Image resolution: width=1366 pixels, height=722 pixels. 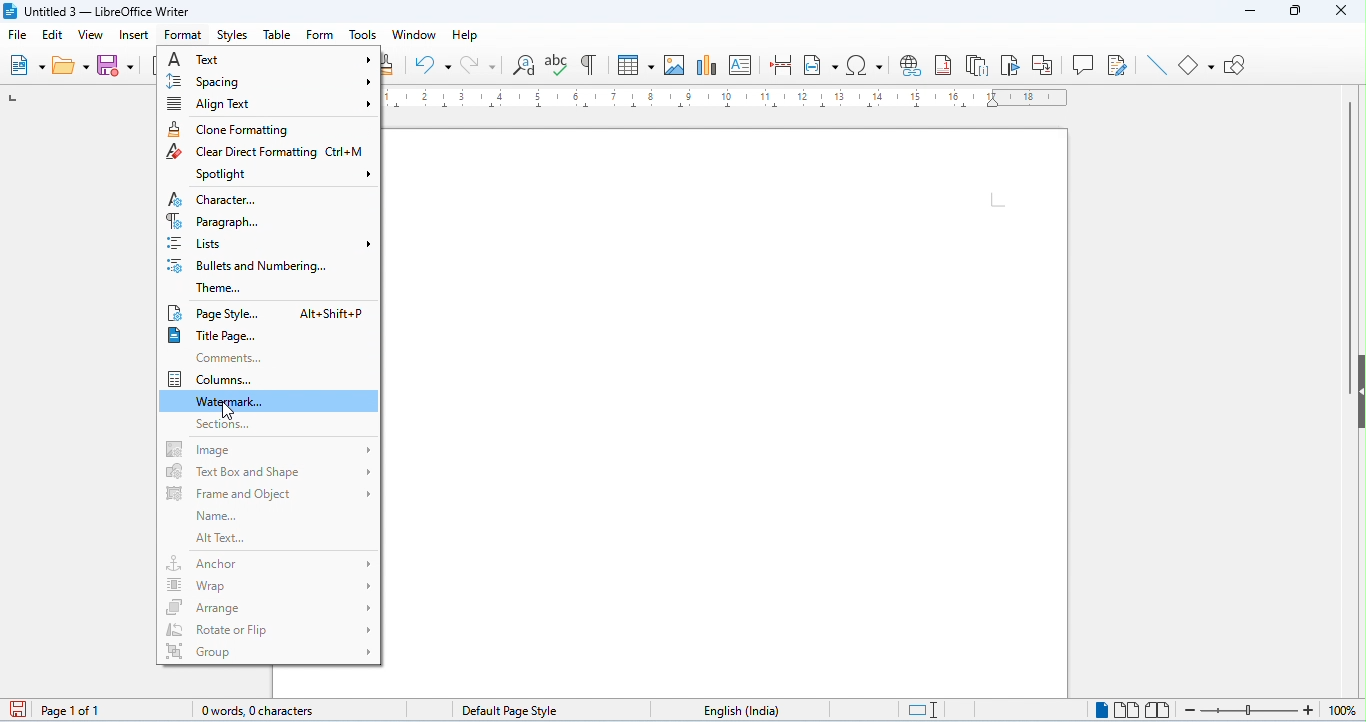 I want to click on insert and note, so click(x=978, y=66).